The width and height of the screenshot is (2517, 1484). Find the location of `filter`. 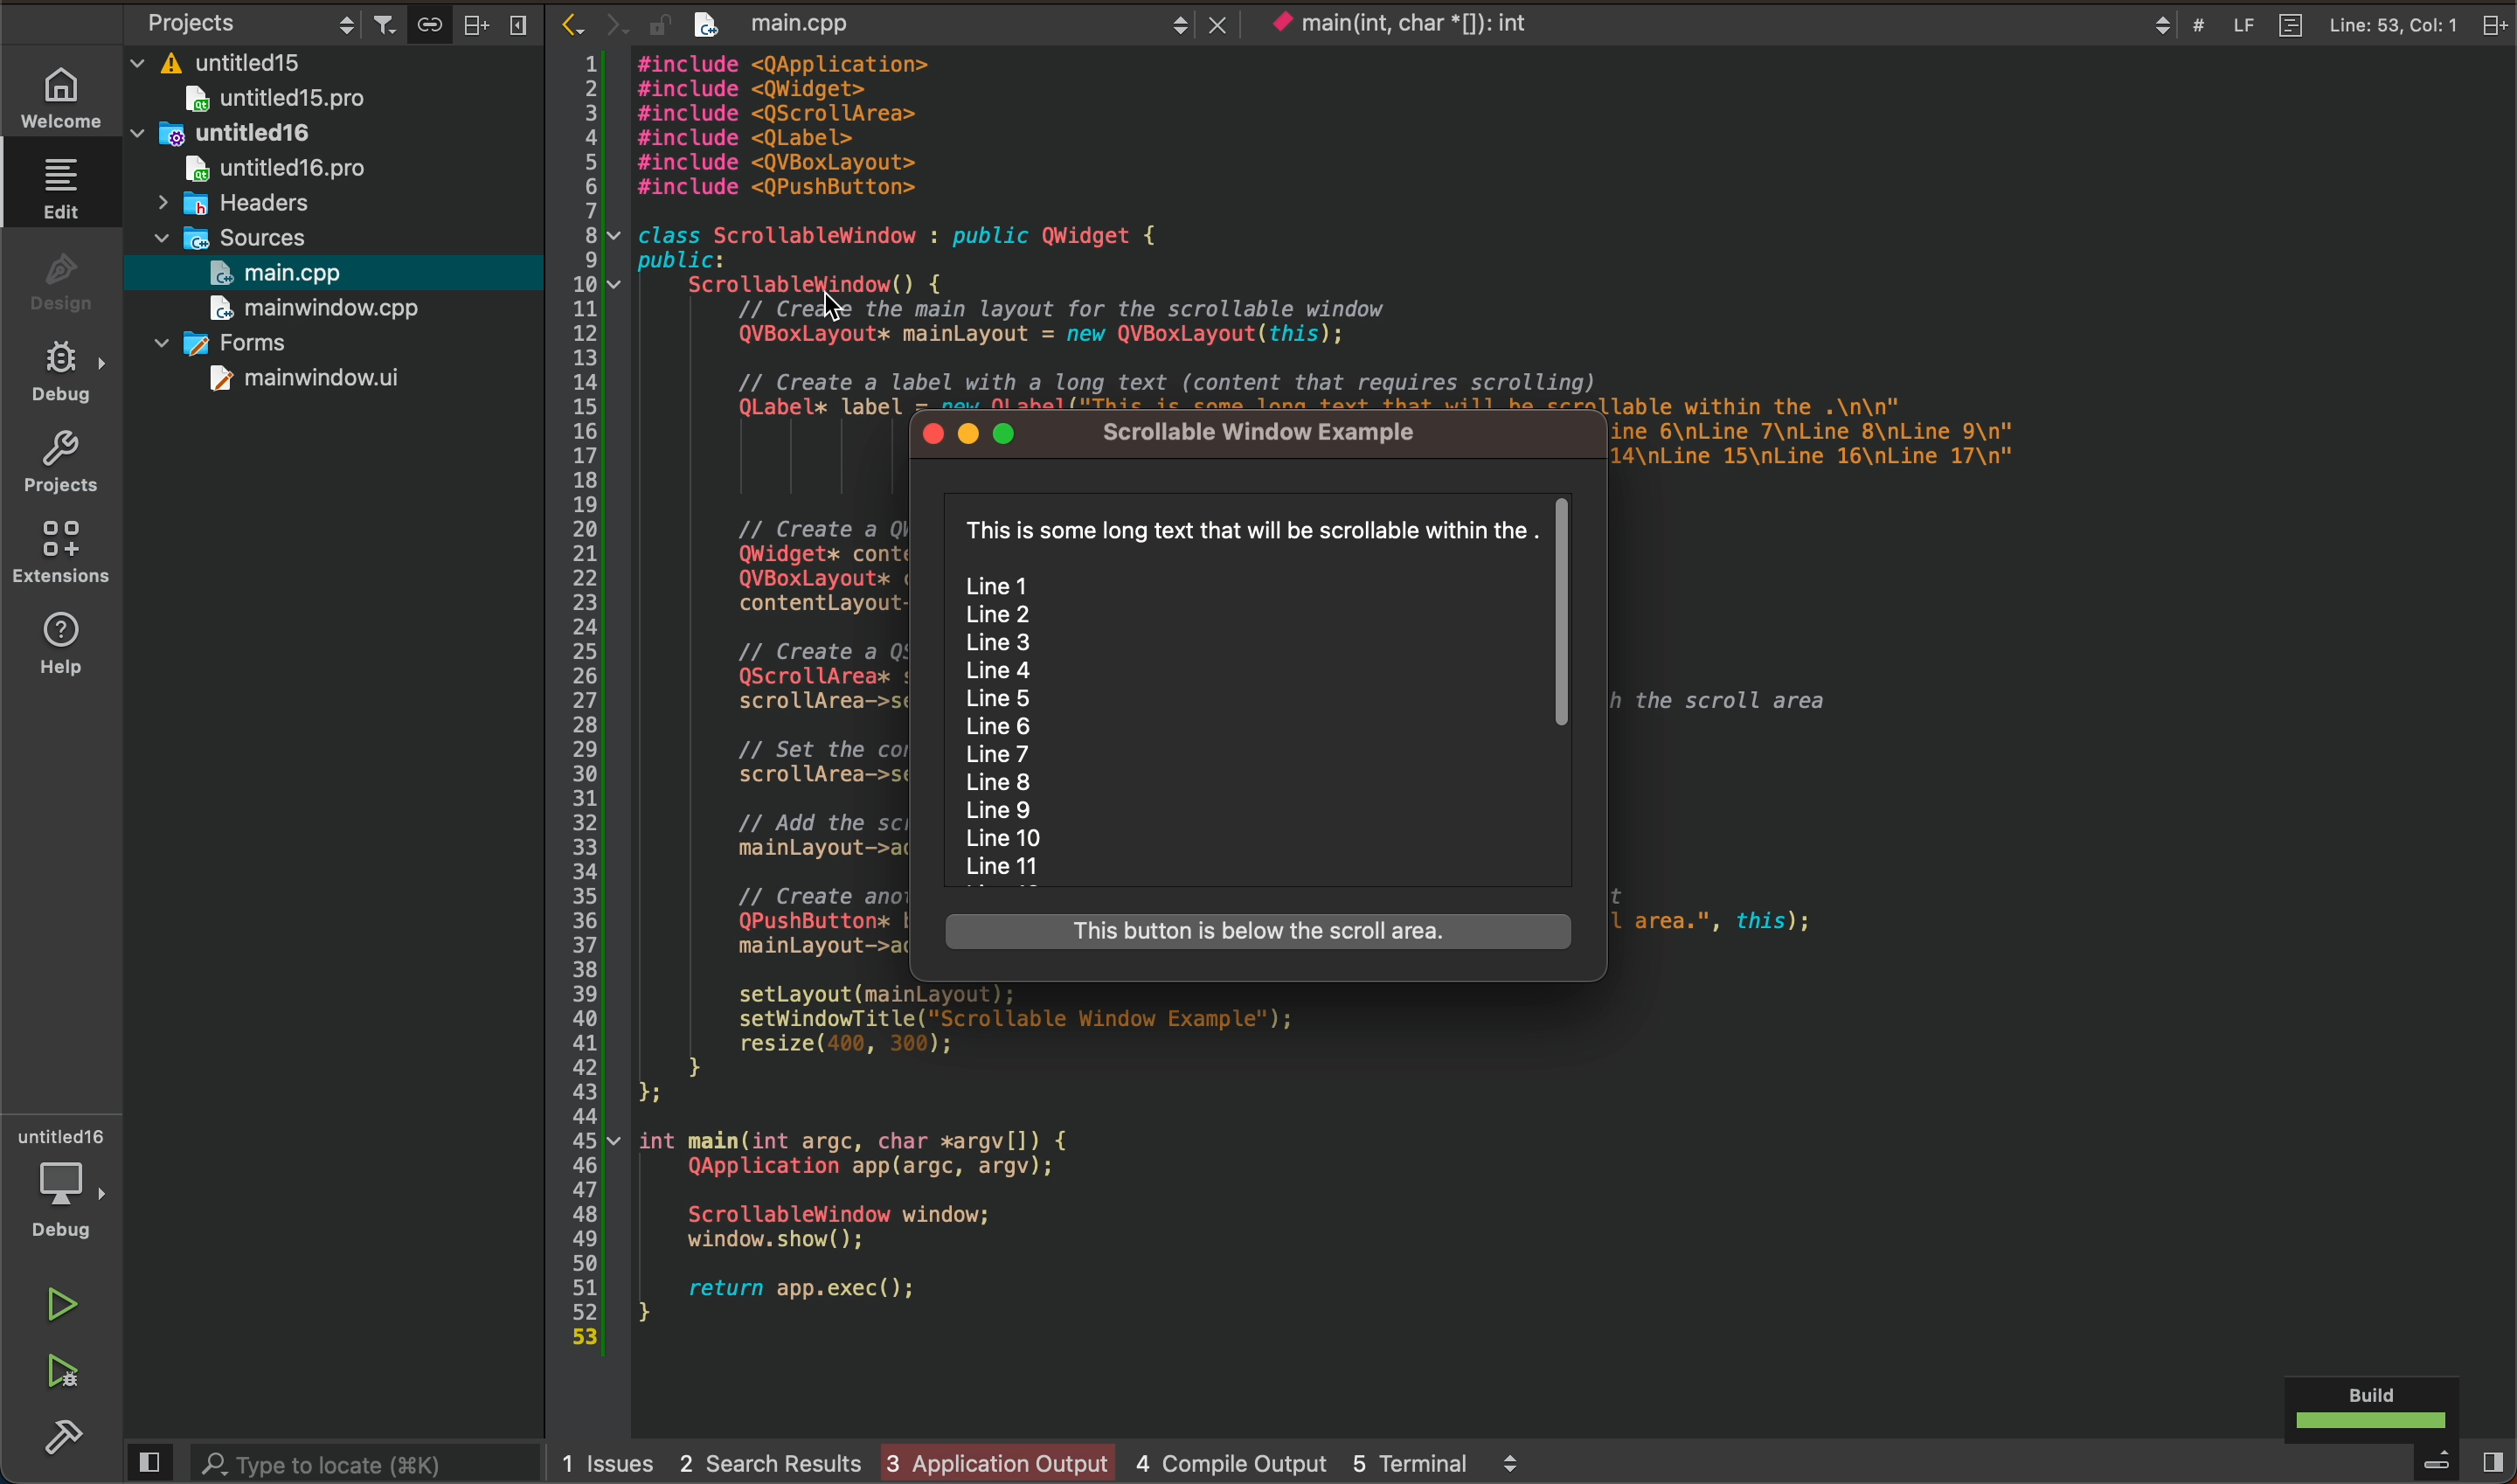

filter is located at coordinates (386, 24).